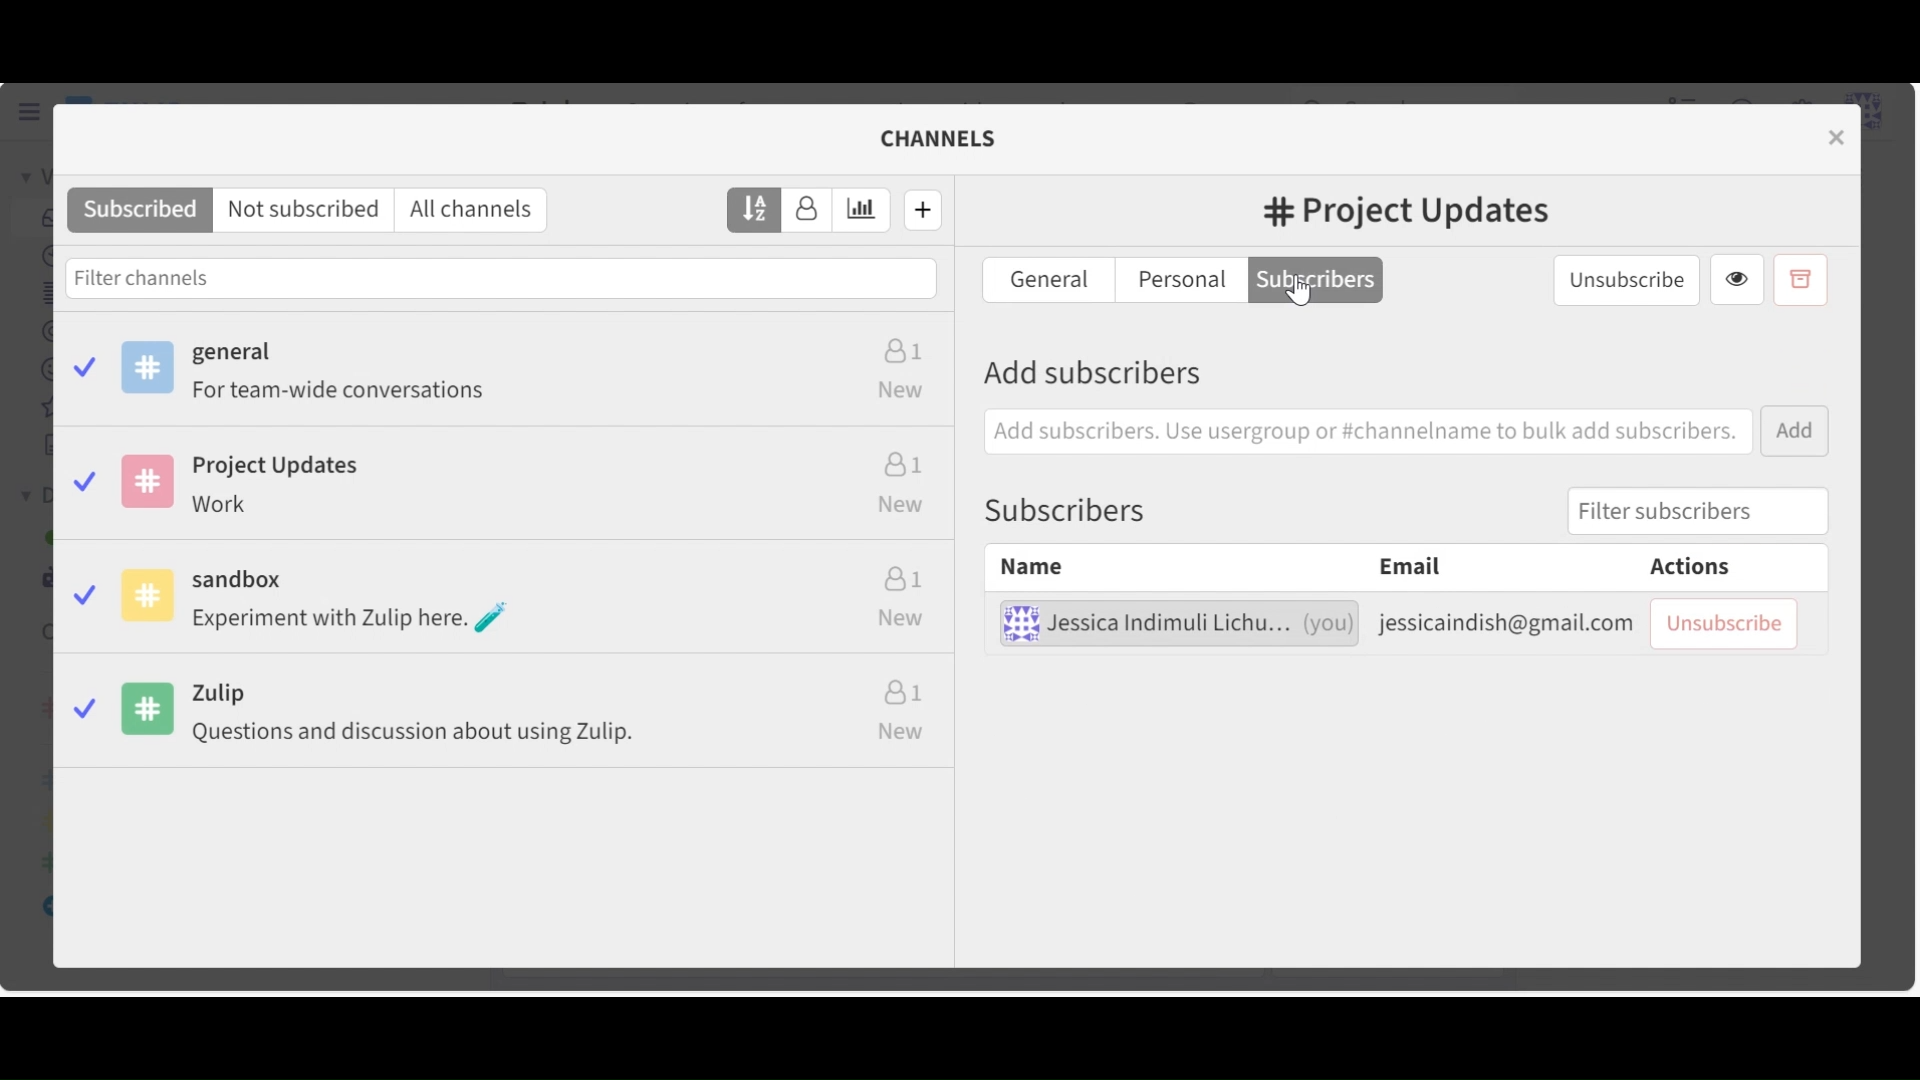 The width and height of the screenshot is (1920, 1080). What do you see at coordinates (1801, 279) in the screenshot?
I see `Archive channel` at bounding box center [1801, 279].